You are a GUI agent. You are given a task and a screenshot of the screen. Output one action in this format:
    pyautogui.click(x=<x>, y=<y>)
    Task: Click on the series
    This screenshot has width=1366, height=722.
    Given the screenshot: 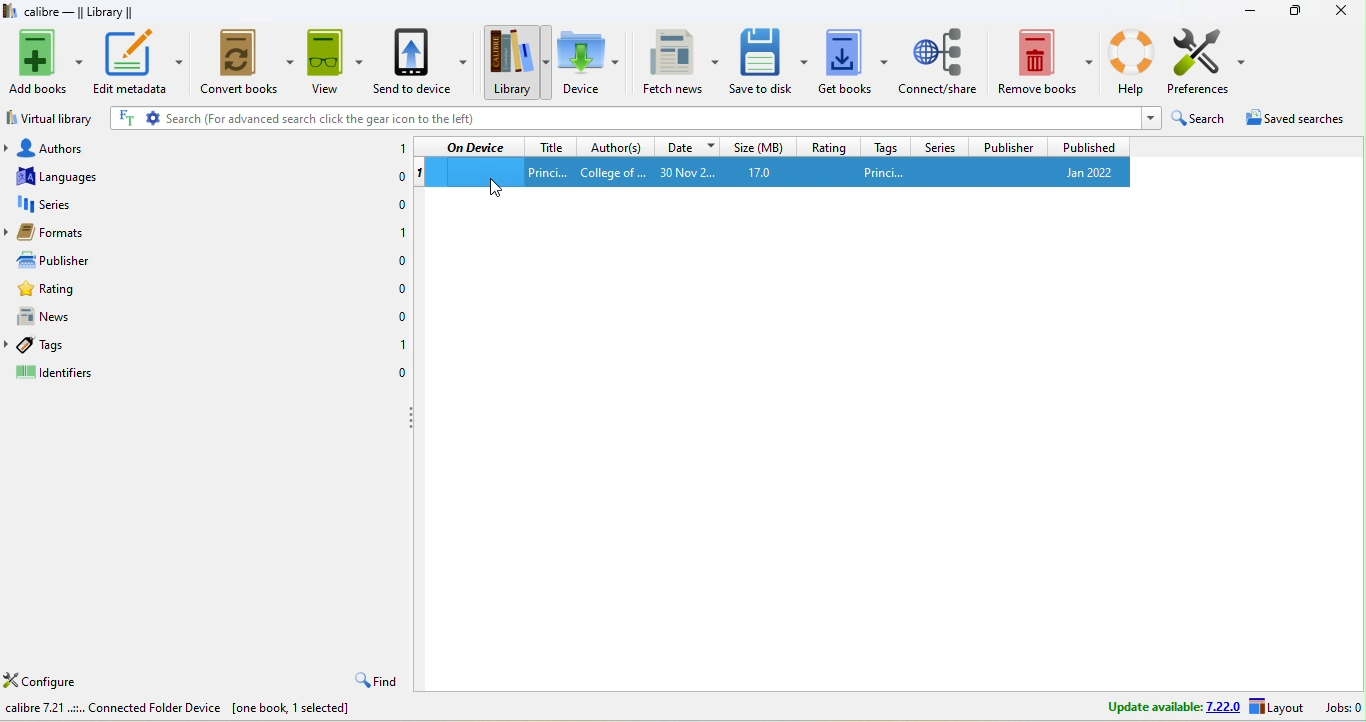 What is the action you would take?
    pyautogui.click(x=938, y=145)
    